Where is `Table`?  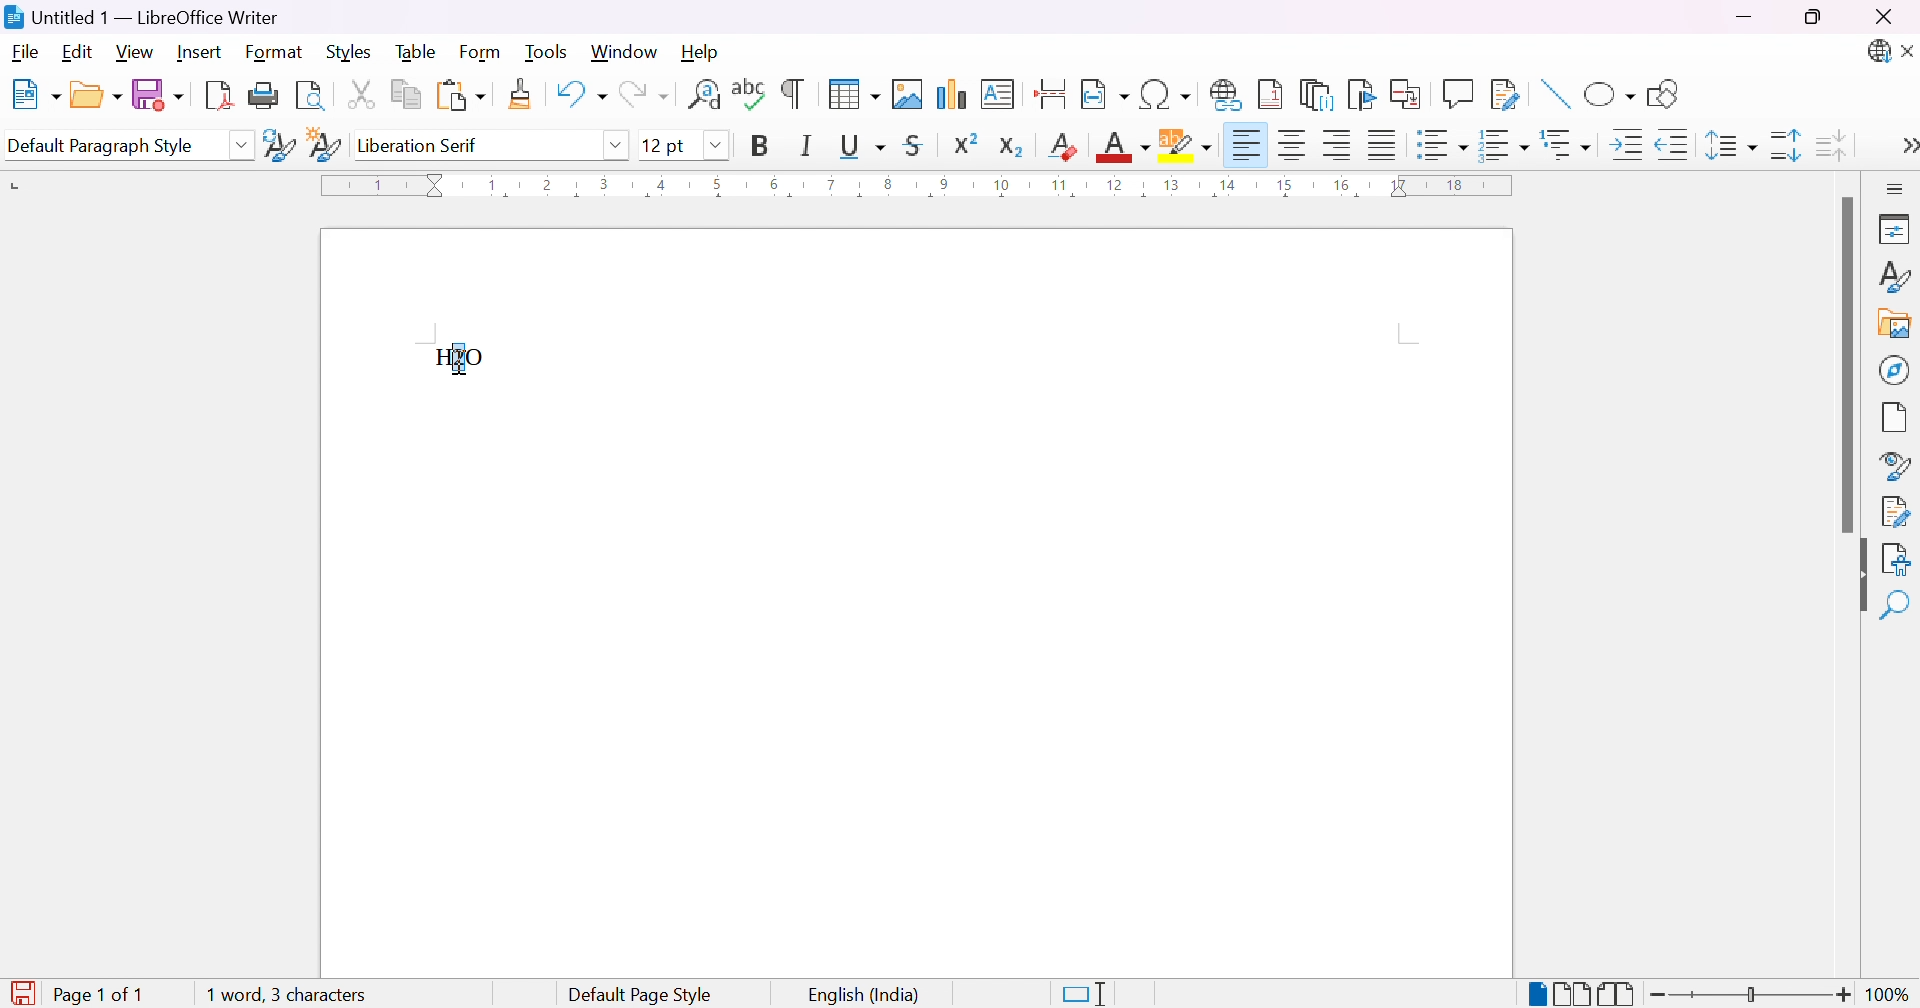
Table is located at coordinates (417, 50).